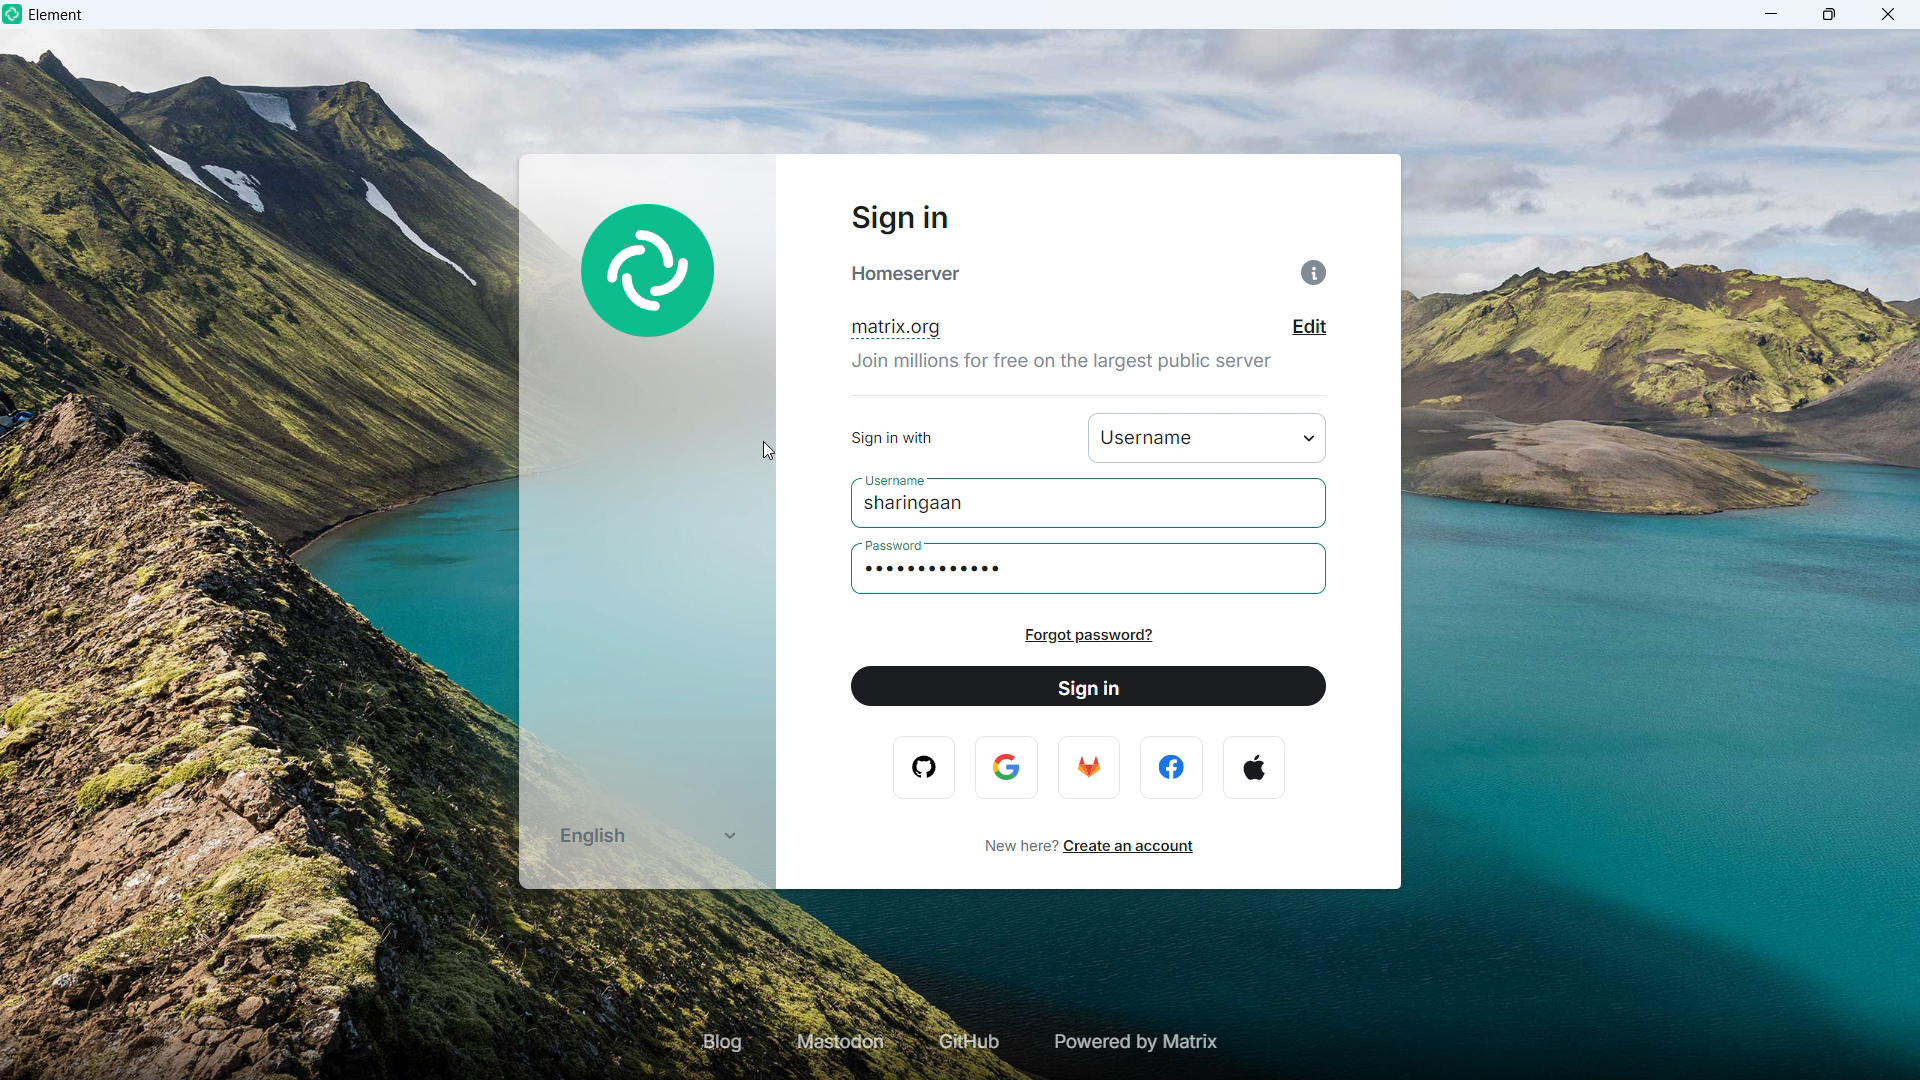  What do you see at coordinates (1314, 273) in the screenshot?
I see `Information ` at bounding box center [1314, 273].